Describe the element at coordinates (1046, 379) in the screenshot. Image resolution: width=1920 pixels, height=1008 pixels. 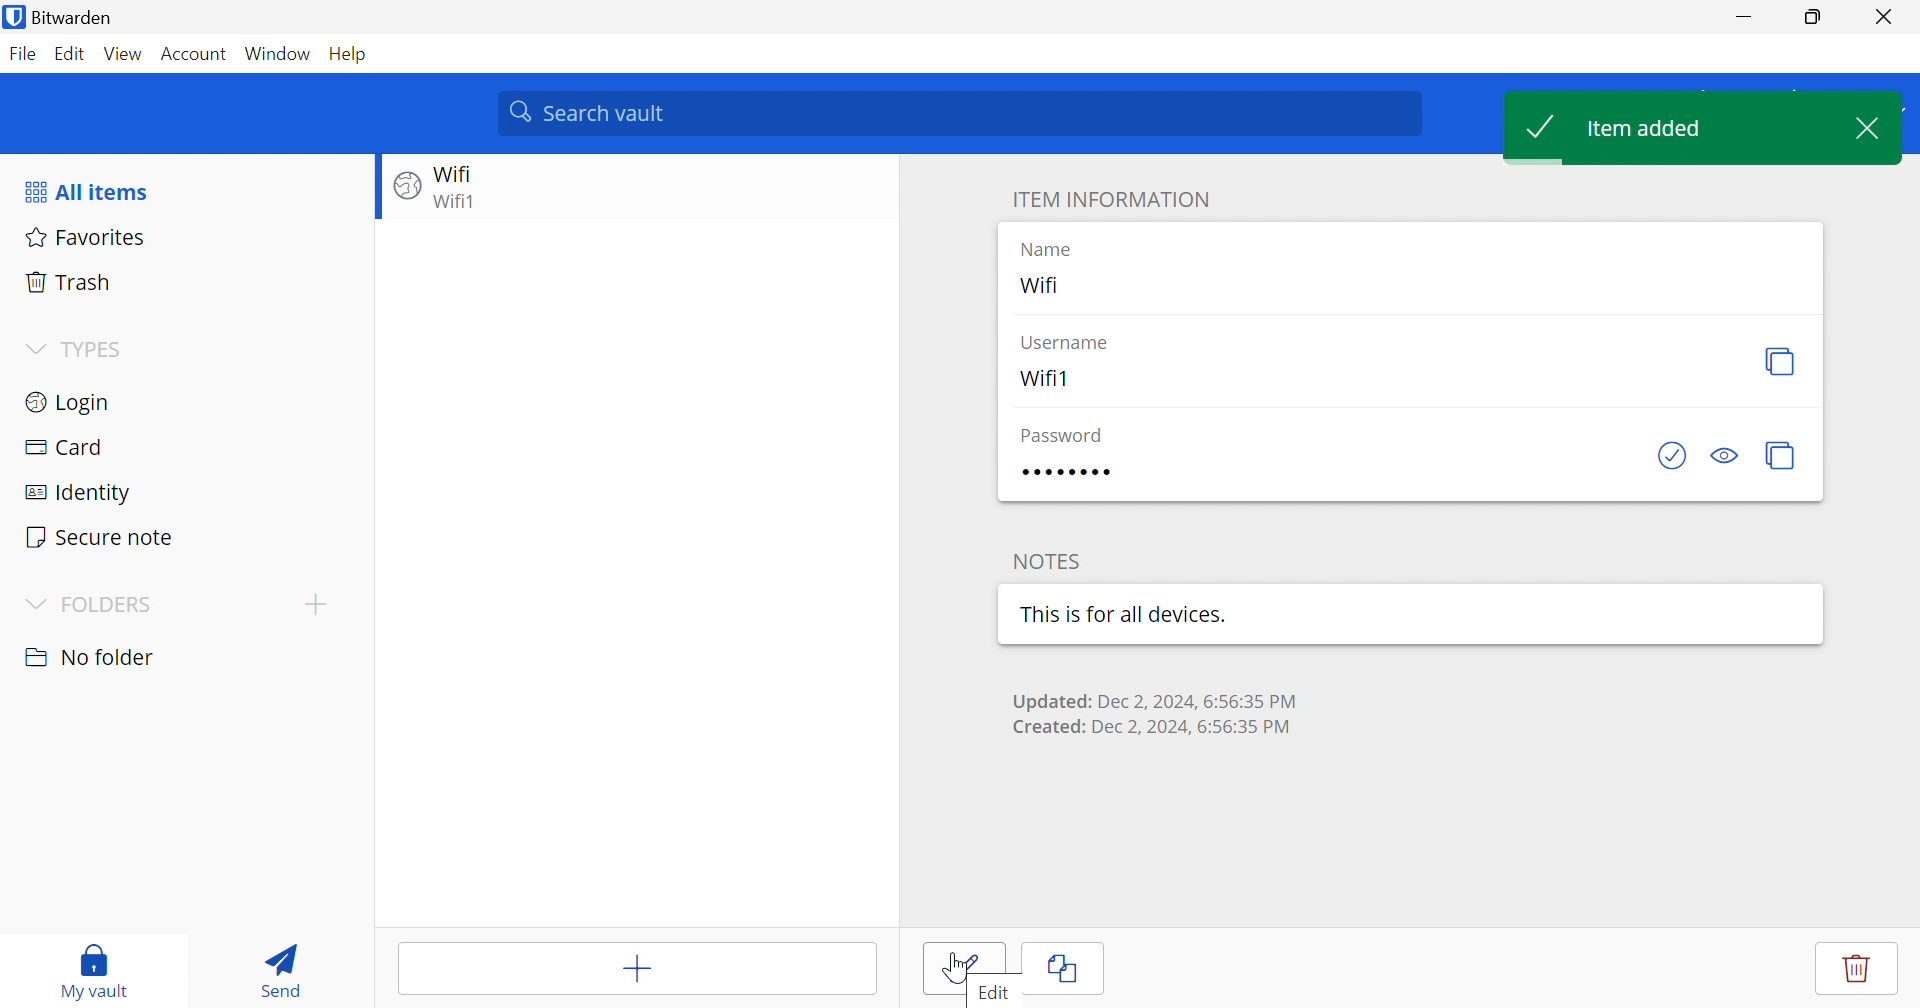
I see `Wifi1` at that location.